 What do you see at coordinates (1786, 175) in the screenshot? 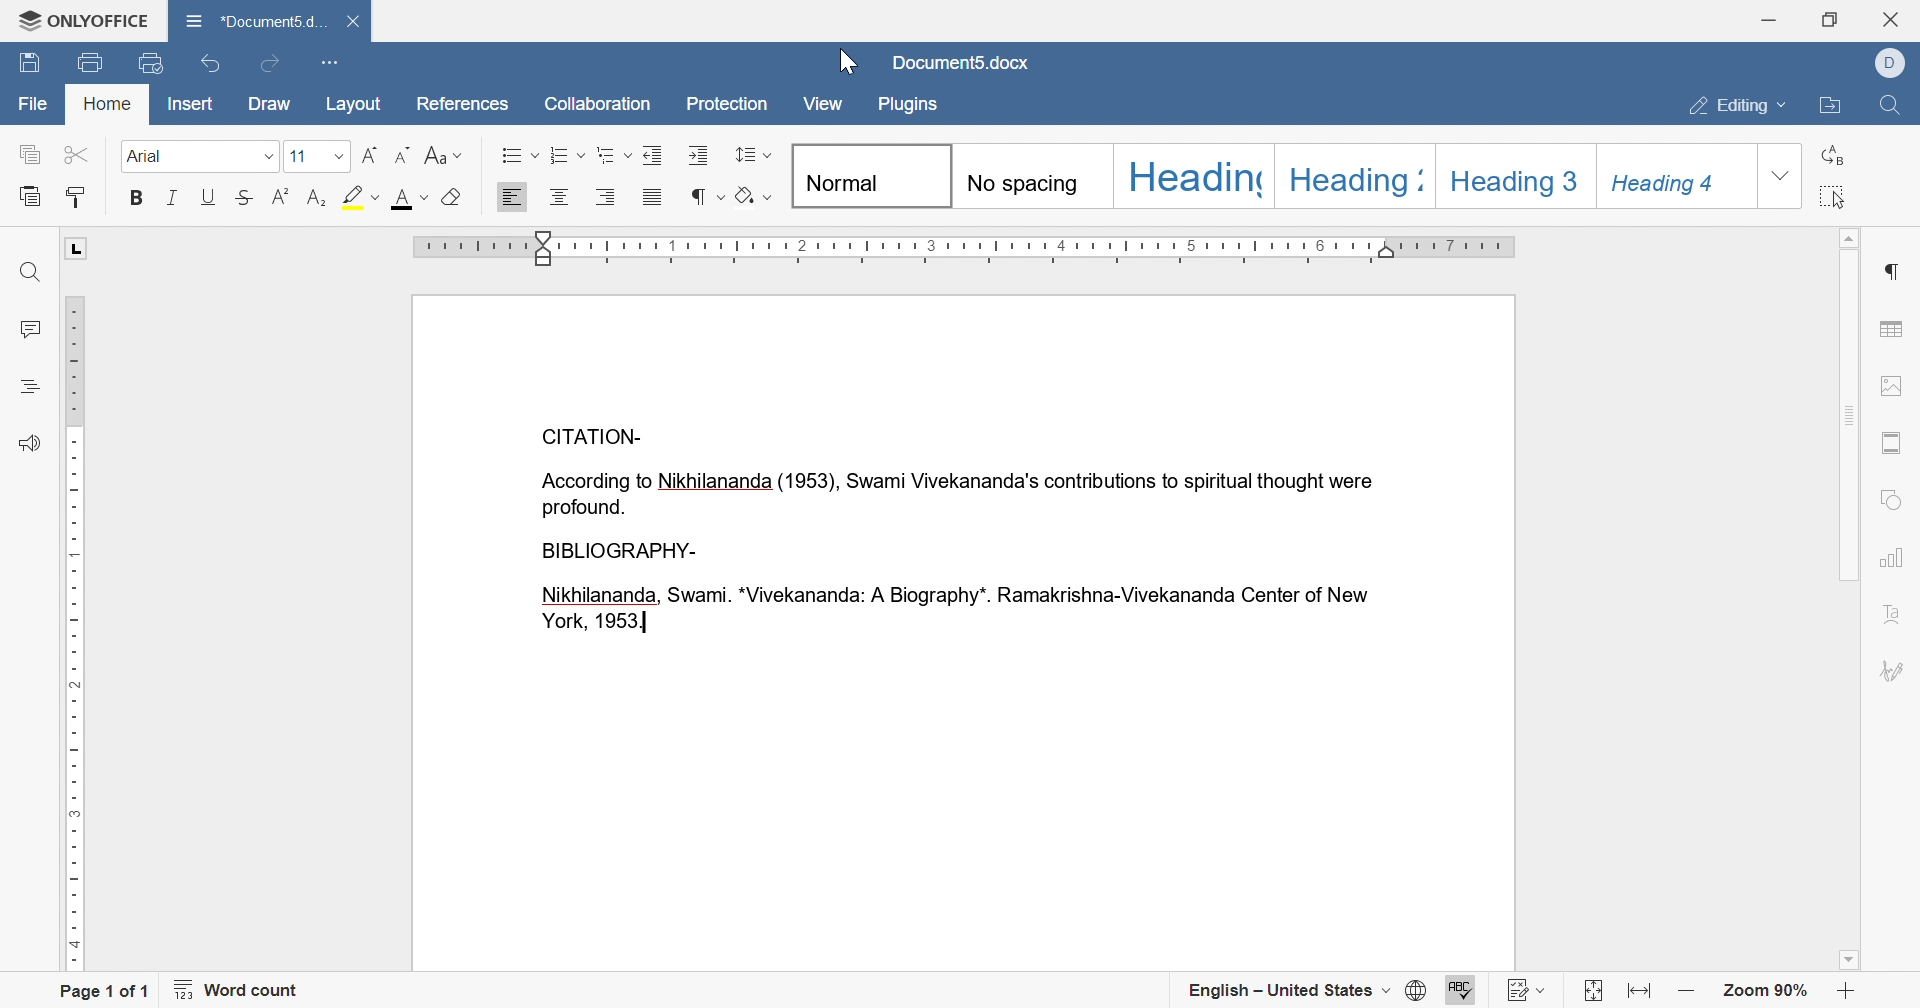
I see `drop down` at bounding box center [1786, 175].